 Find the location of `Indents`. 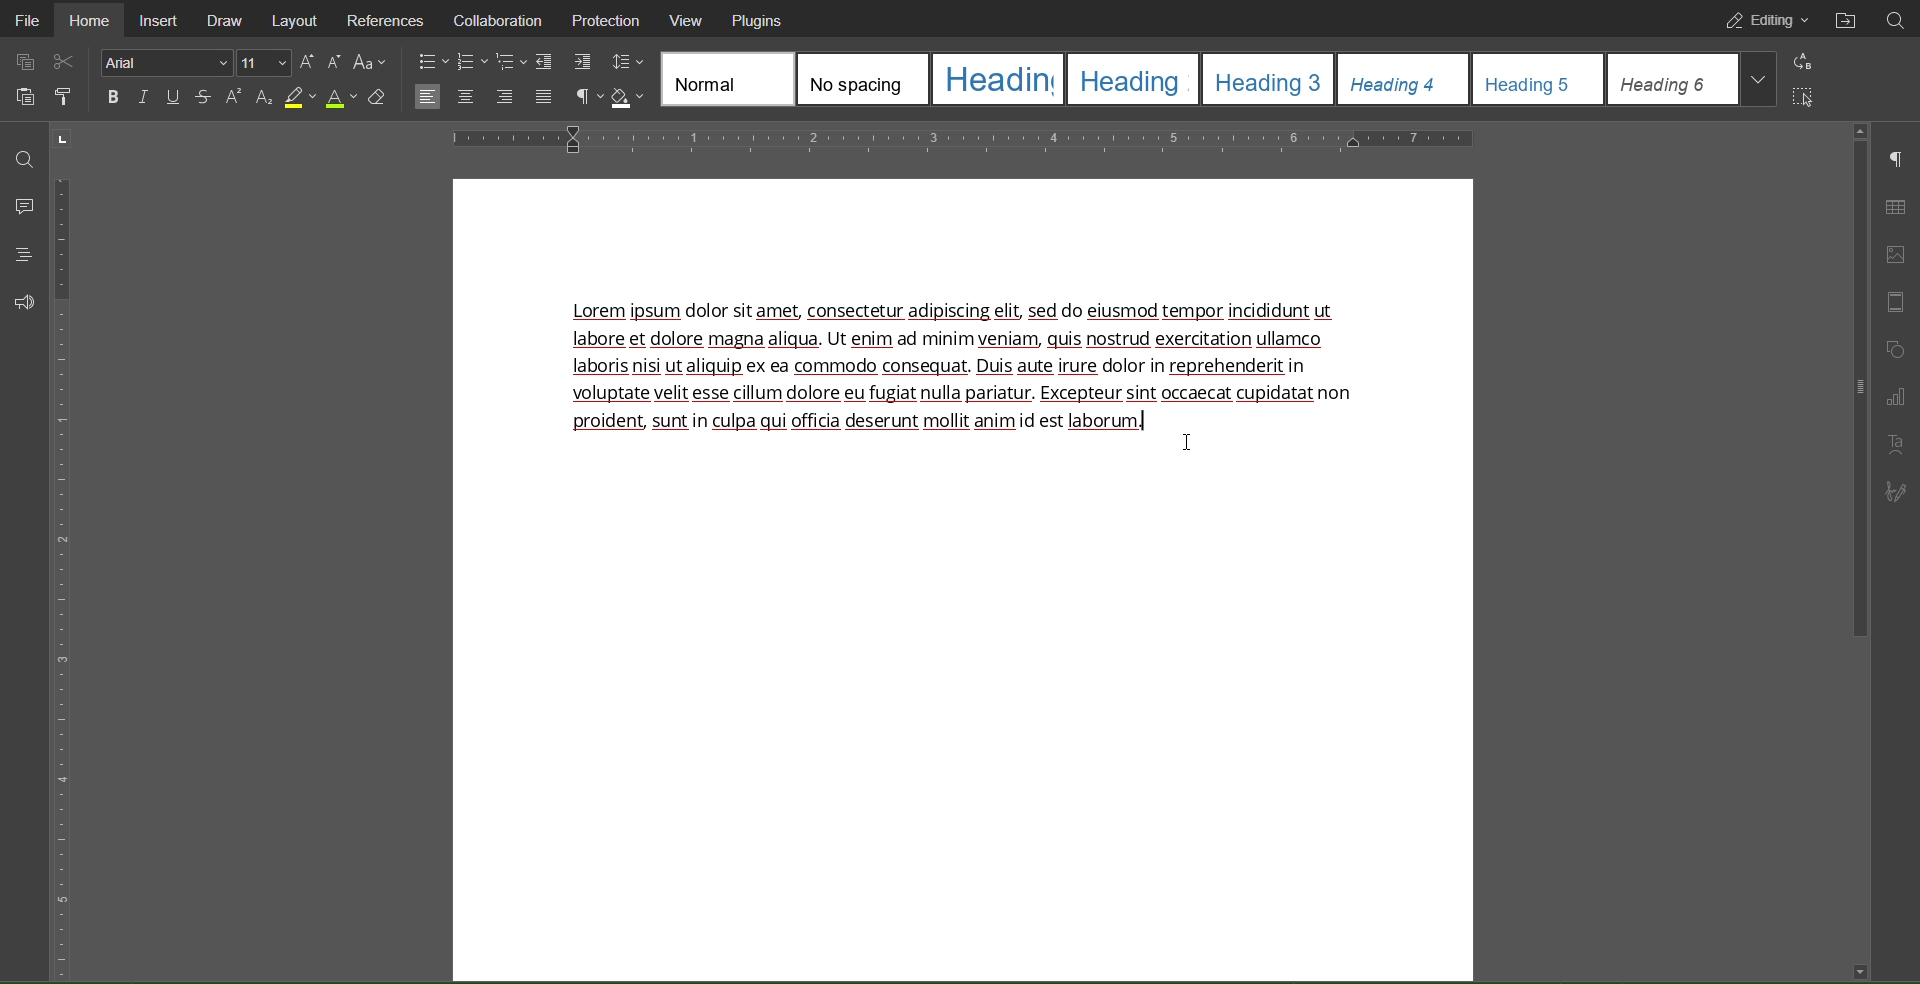

Indents is located at coordinates (564, 62).